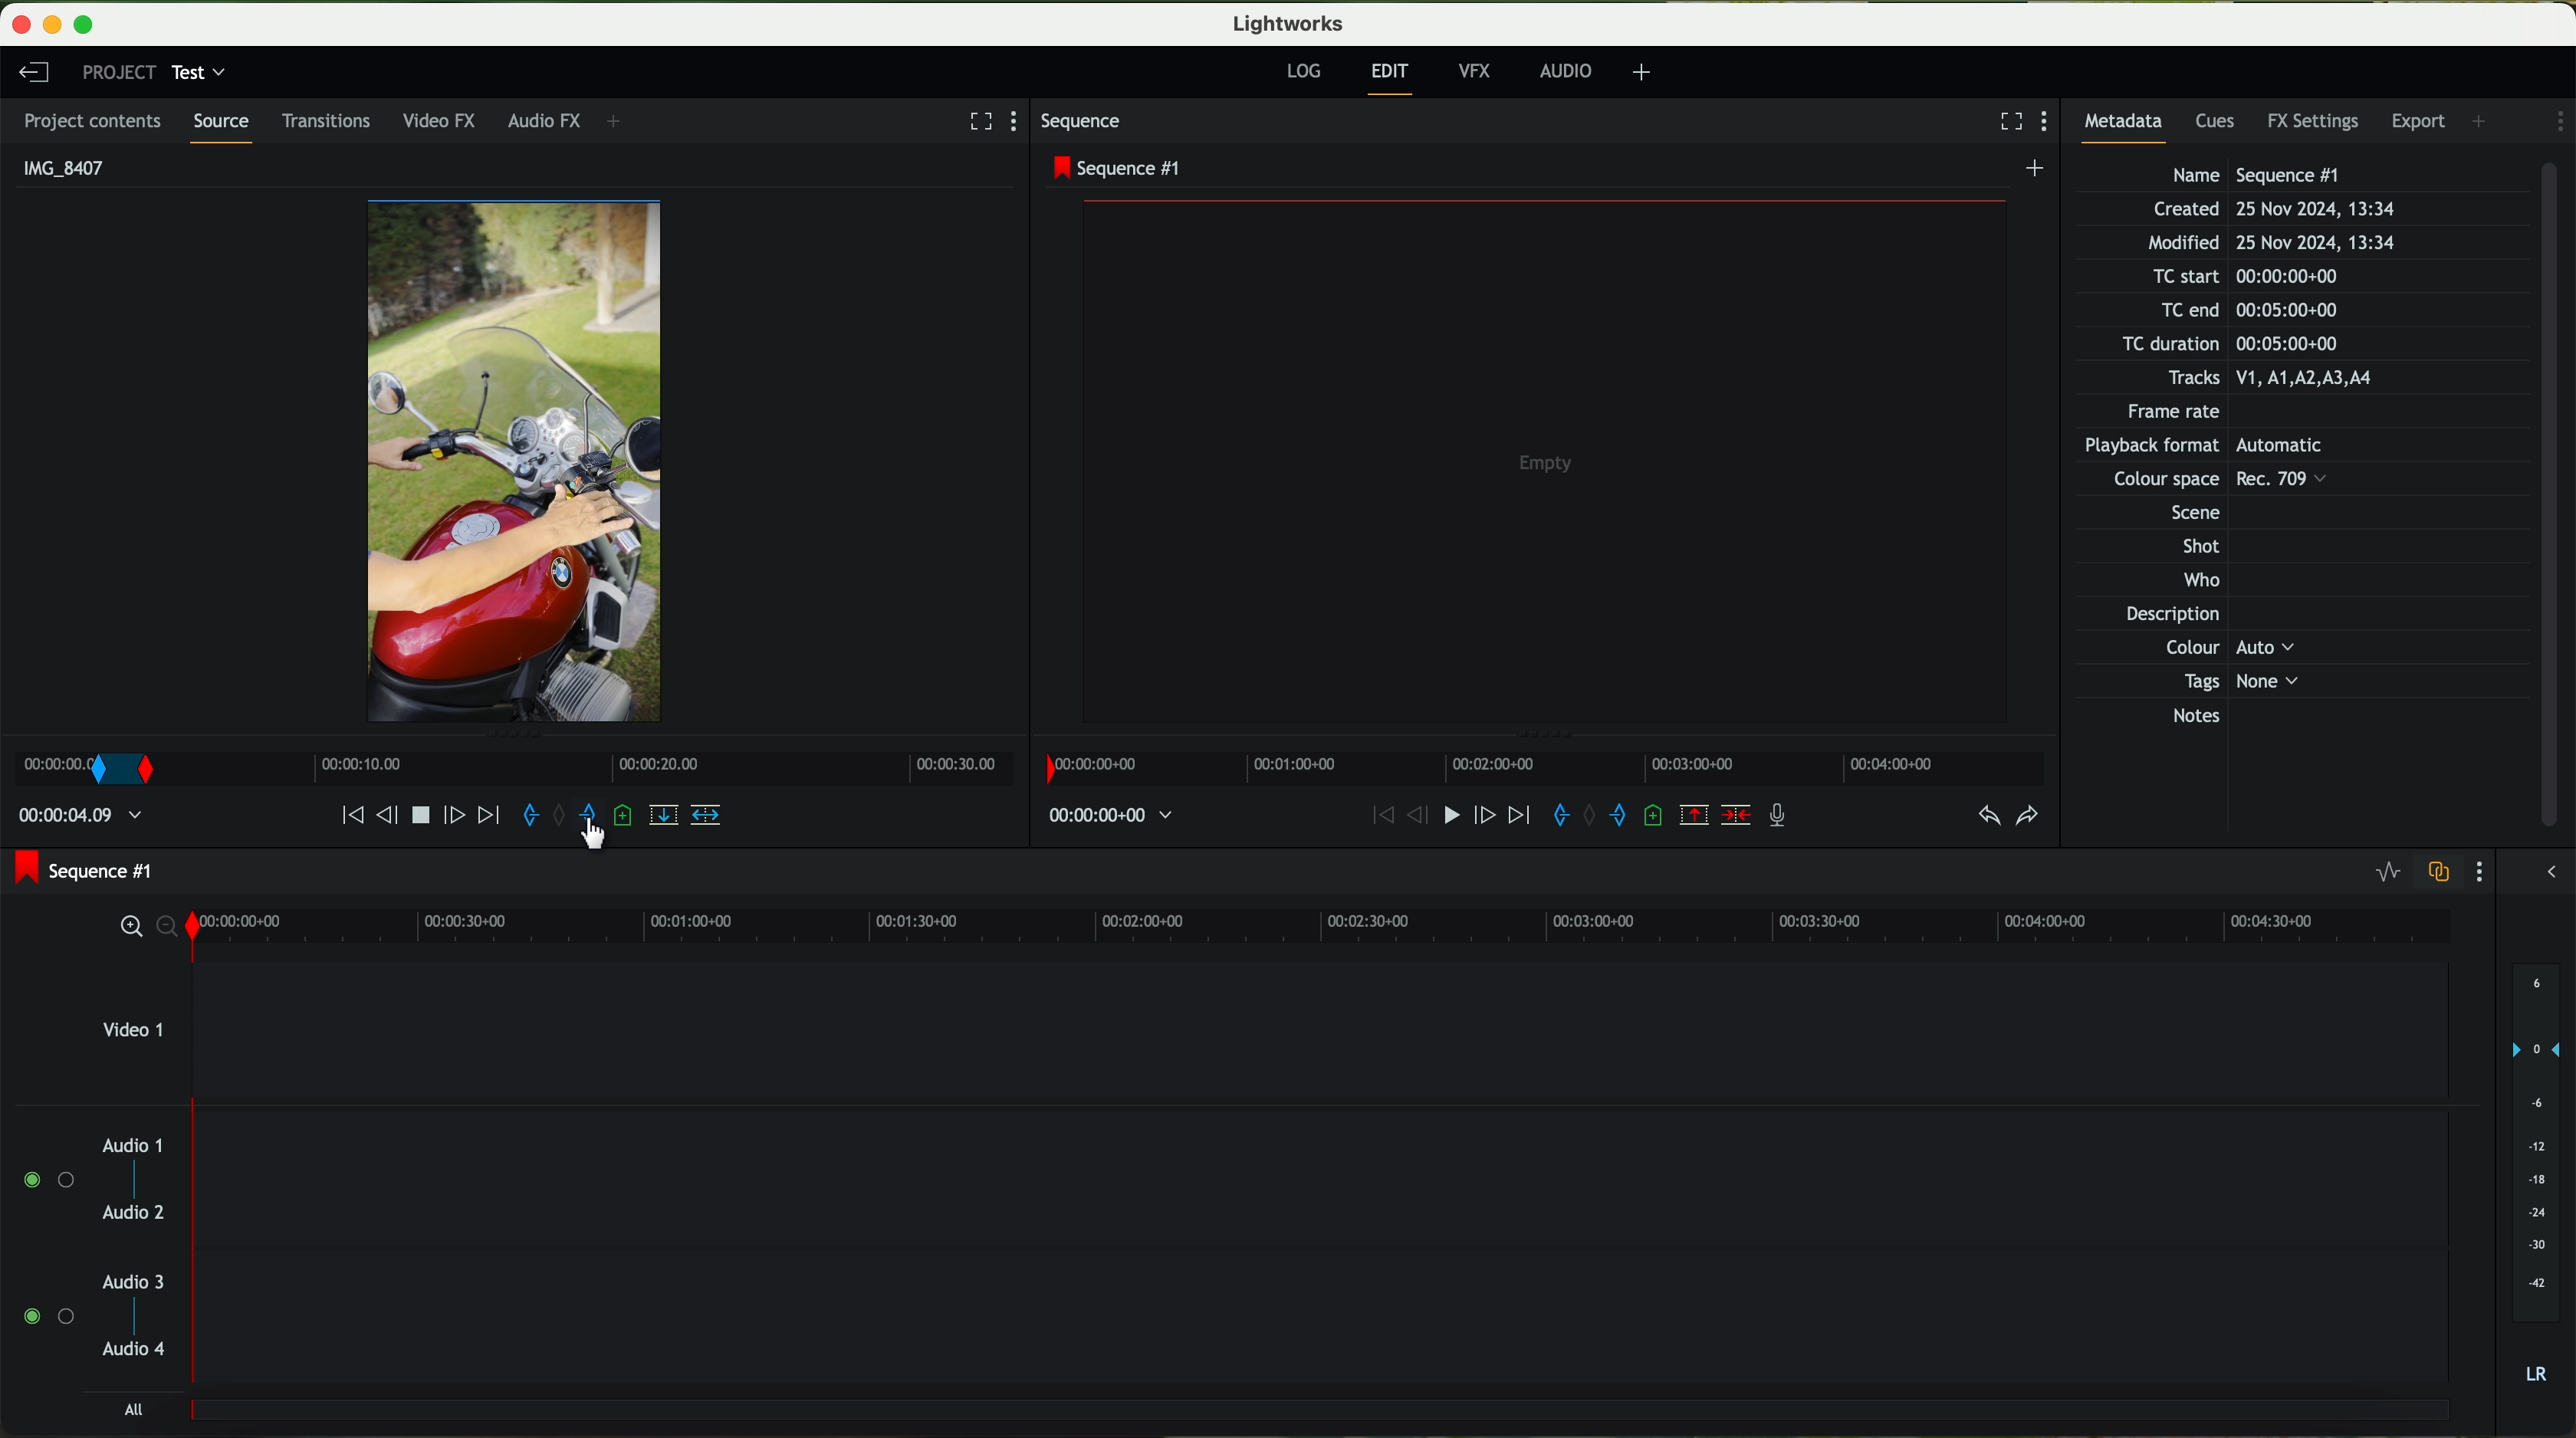 The width and height of the screenshot is (2576, 1438). Describe the element at coordinates (84, 819) in the screenshot. I see `time` at that location.